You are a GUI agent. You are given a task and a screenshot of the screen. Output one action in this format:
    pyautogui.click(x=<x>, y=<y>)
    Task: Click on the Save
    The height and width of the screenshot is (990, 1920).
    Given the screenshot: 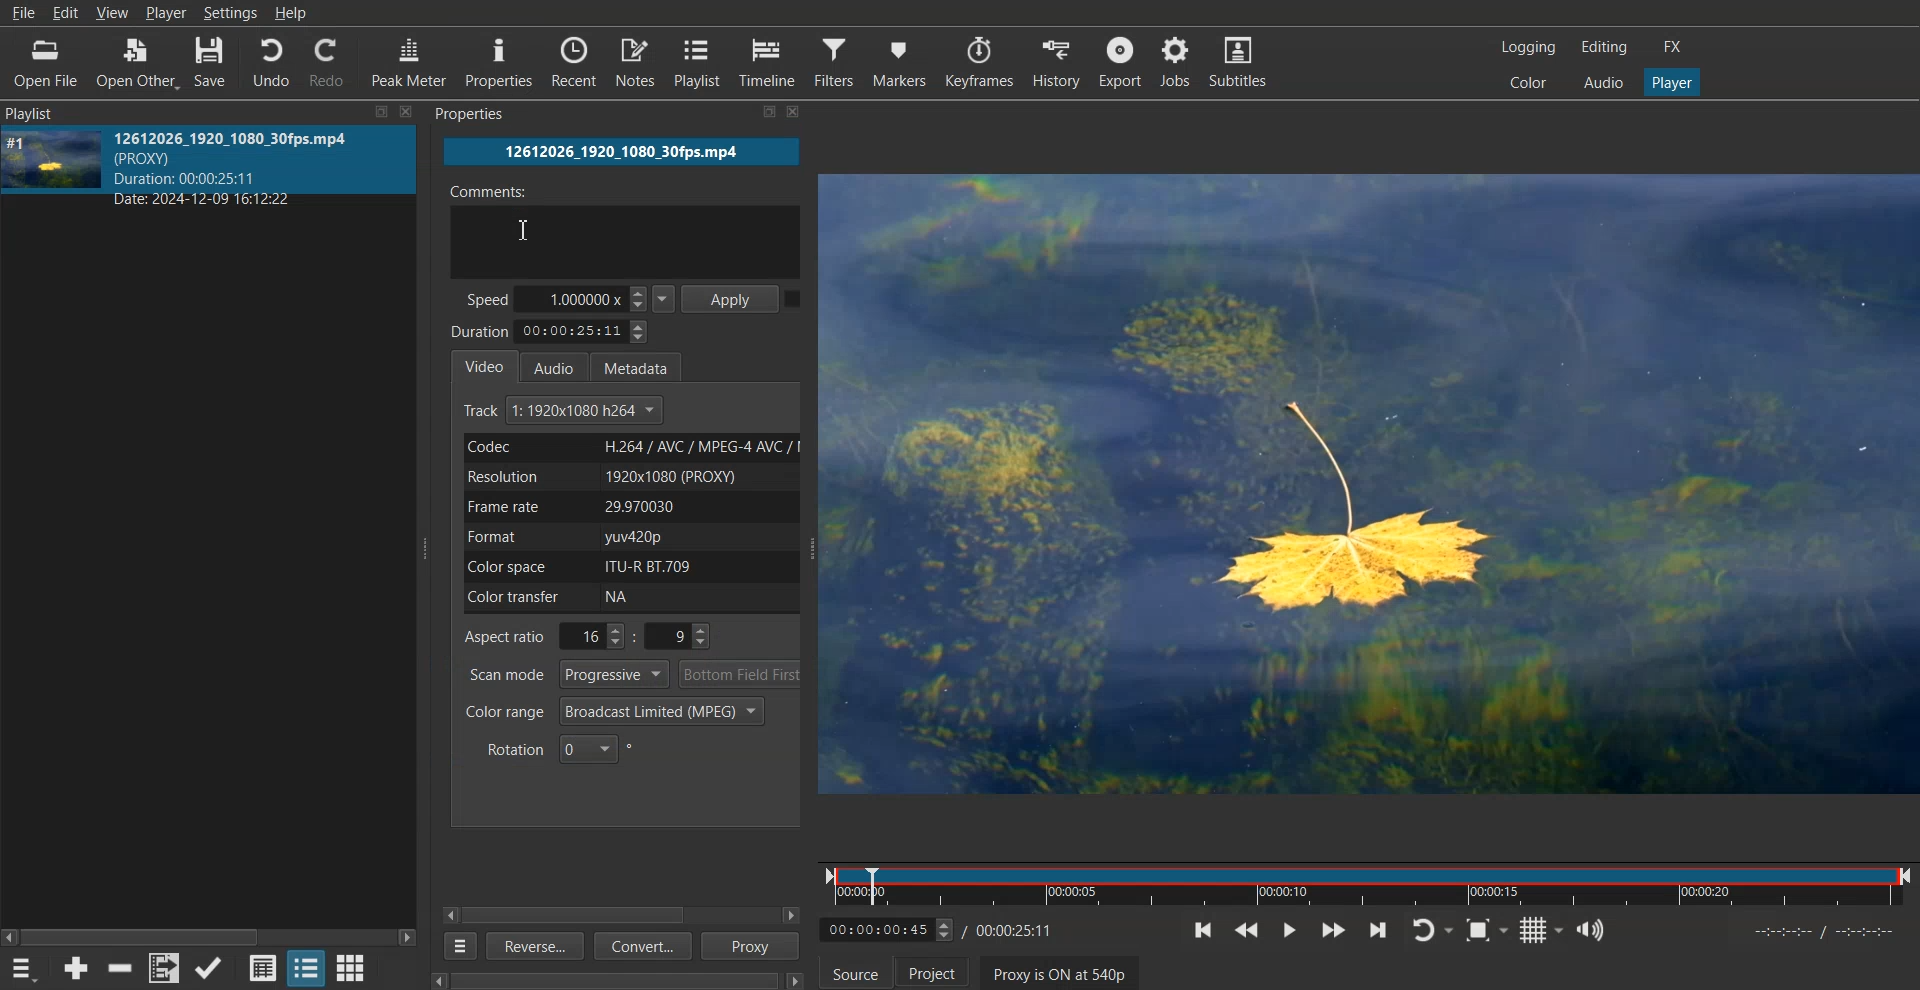 What is the action you would take?
    pyautogui.click(x=211, y=61)
    